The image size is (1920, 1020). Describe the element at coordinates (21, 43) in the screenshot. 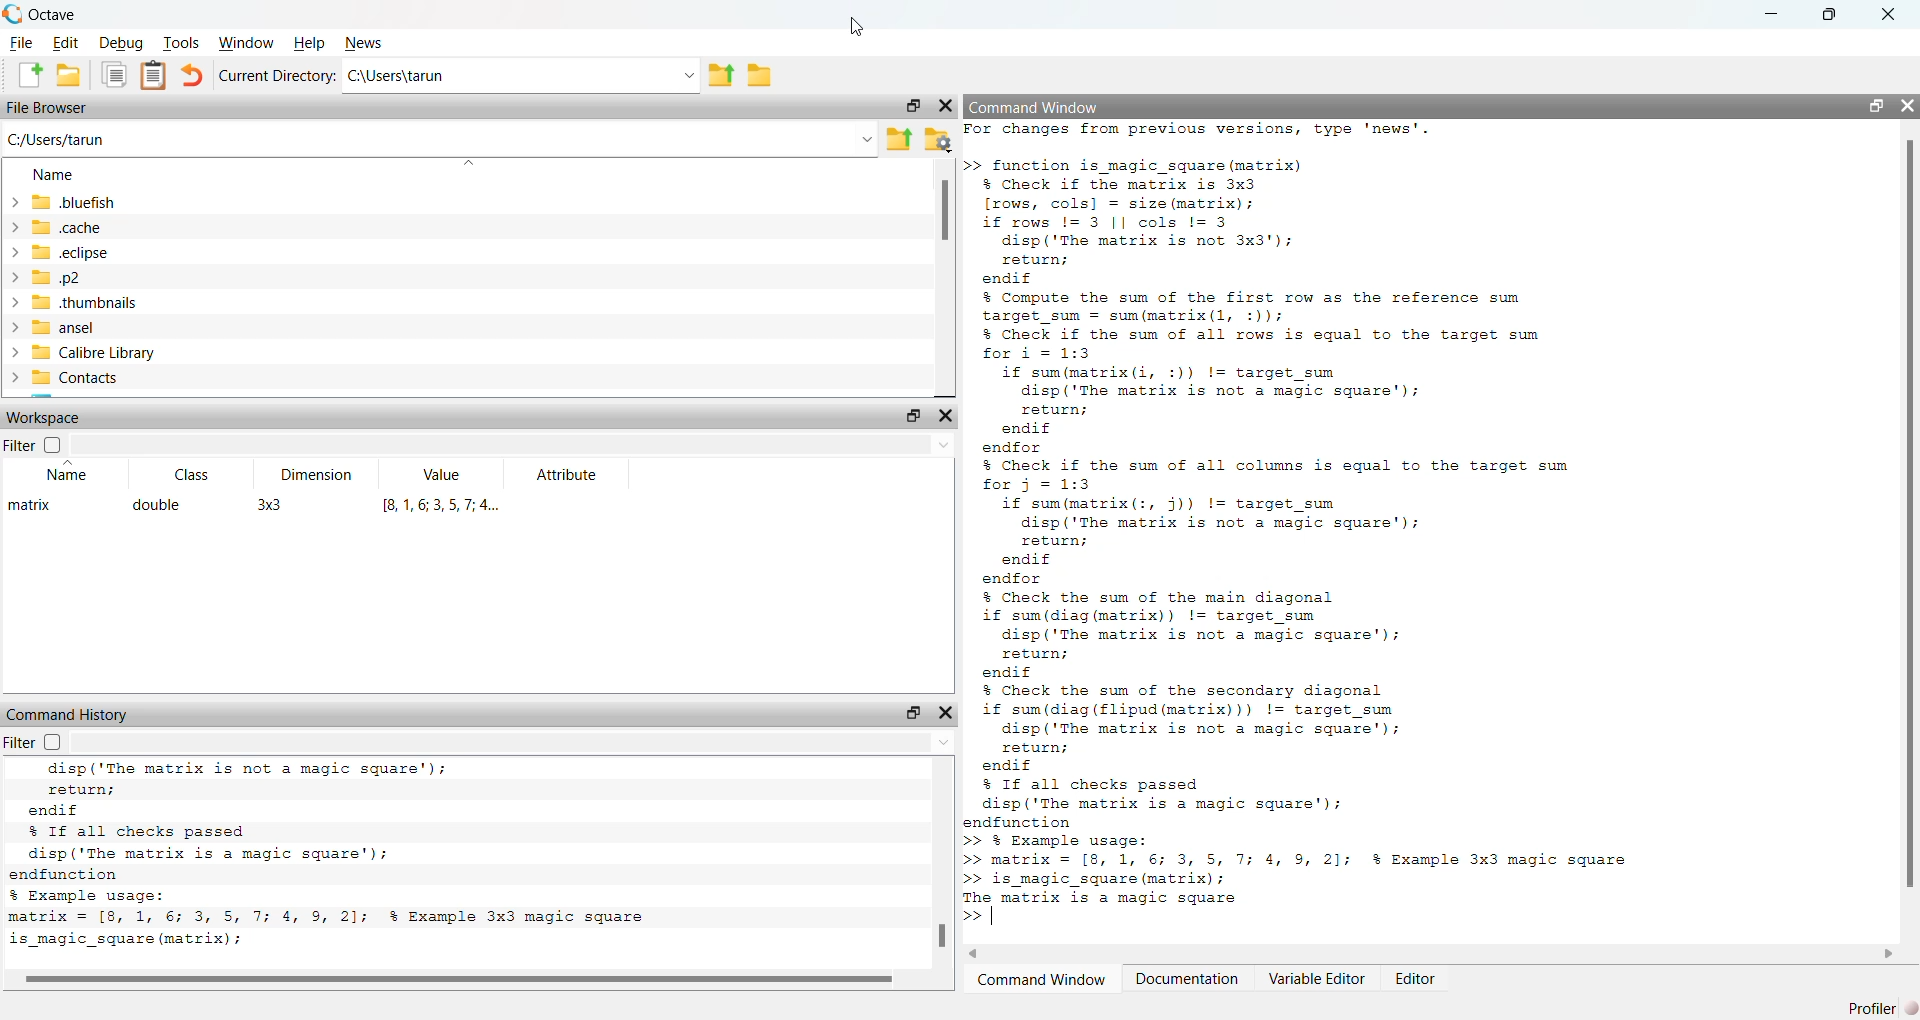

I see `File` at that location.